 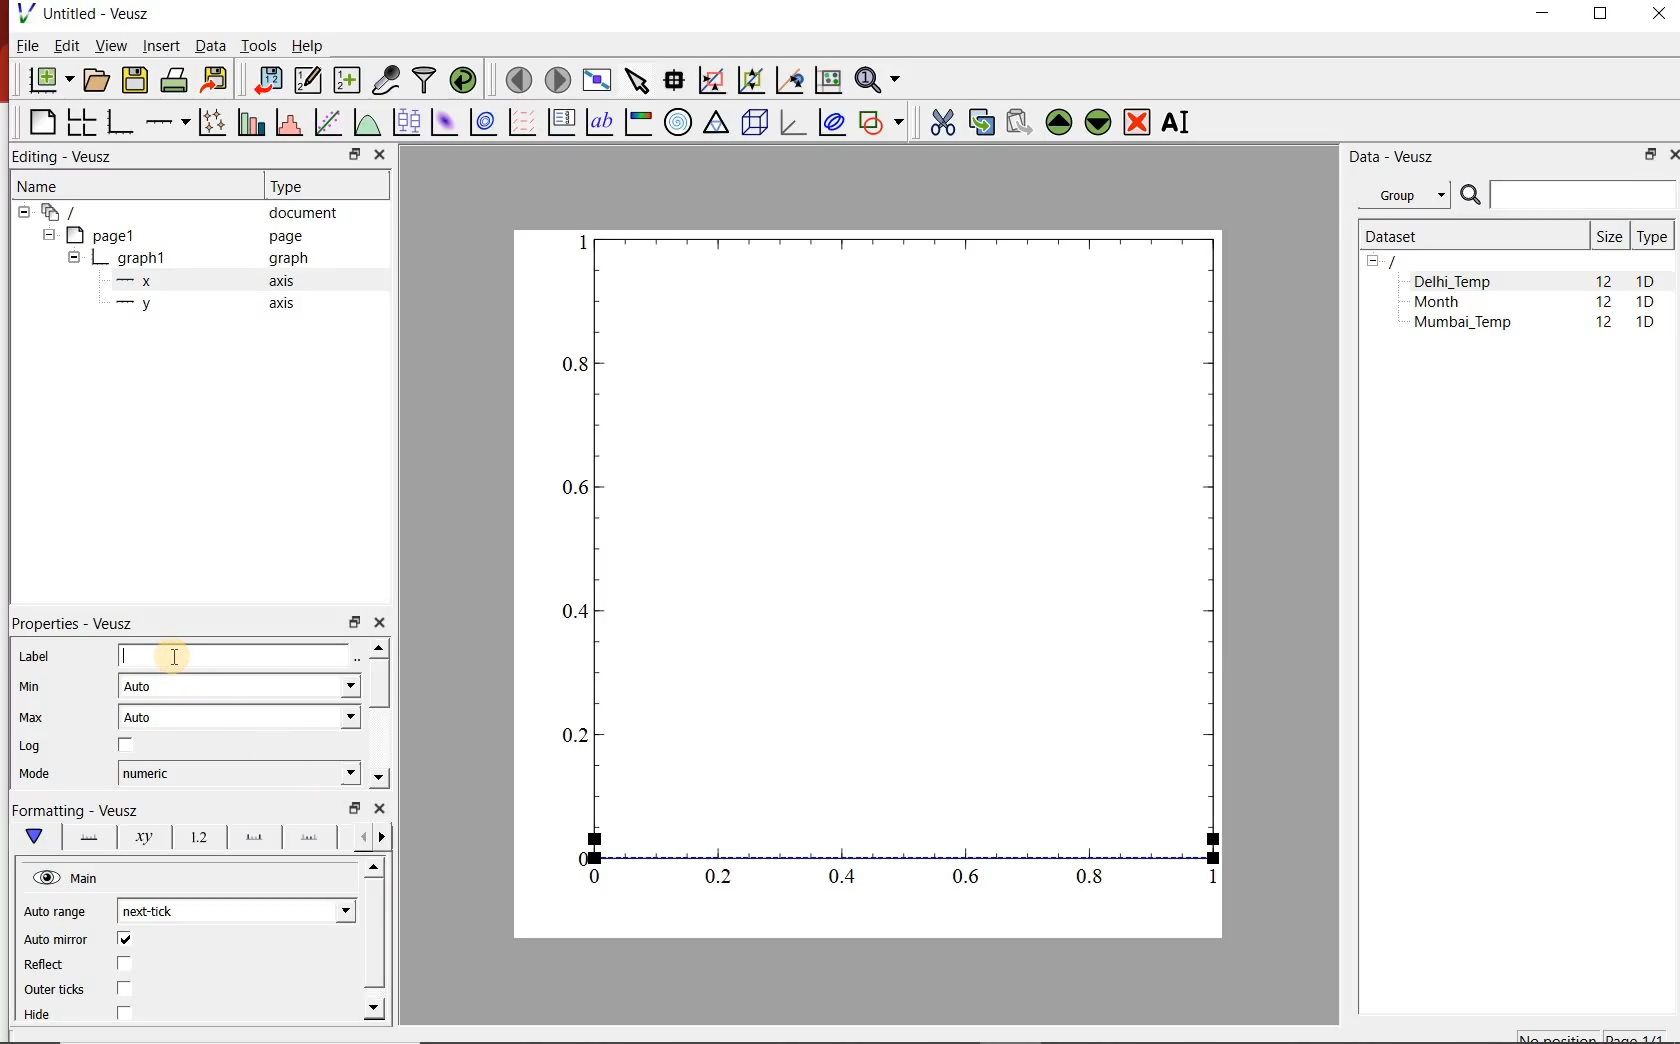 What do you see at coordinates (463, 78) in the screenshot?
I see `reload linked datasets` at bounding box center [463, 78].